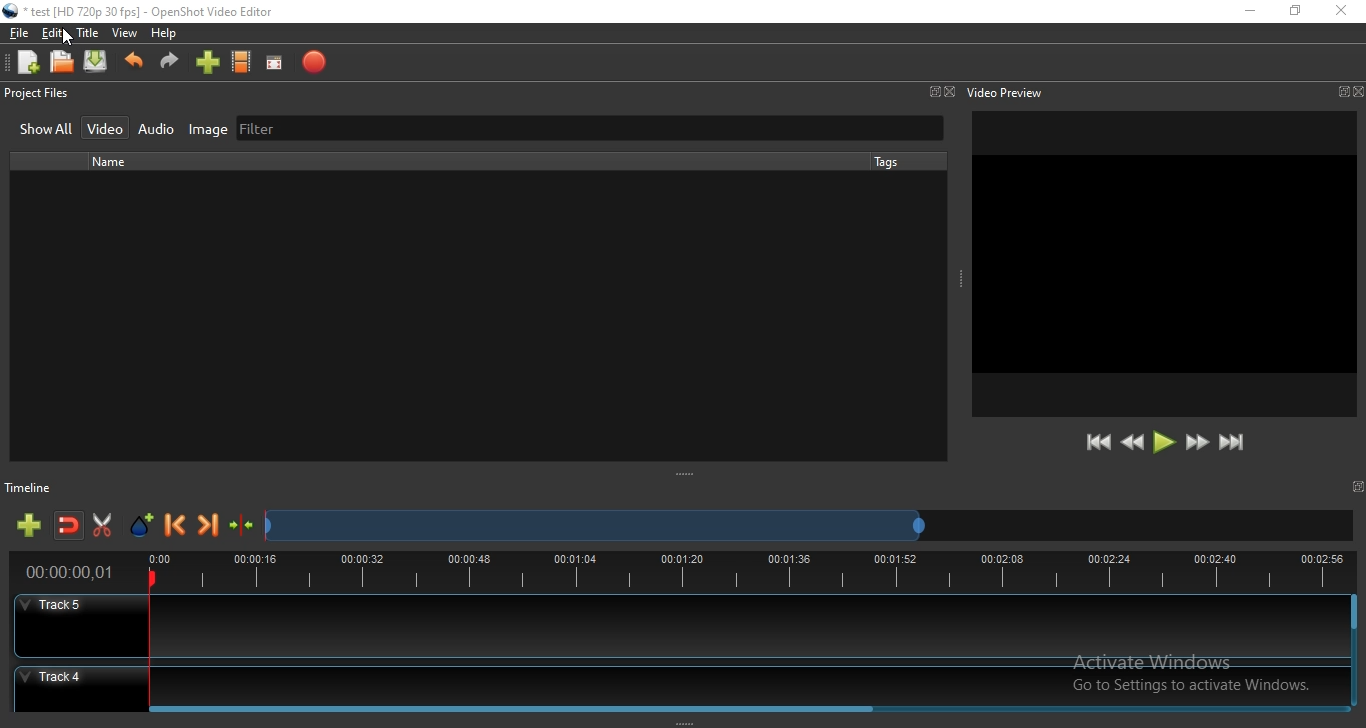  I want to click on Jump to start, so click(1099, 443).